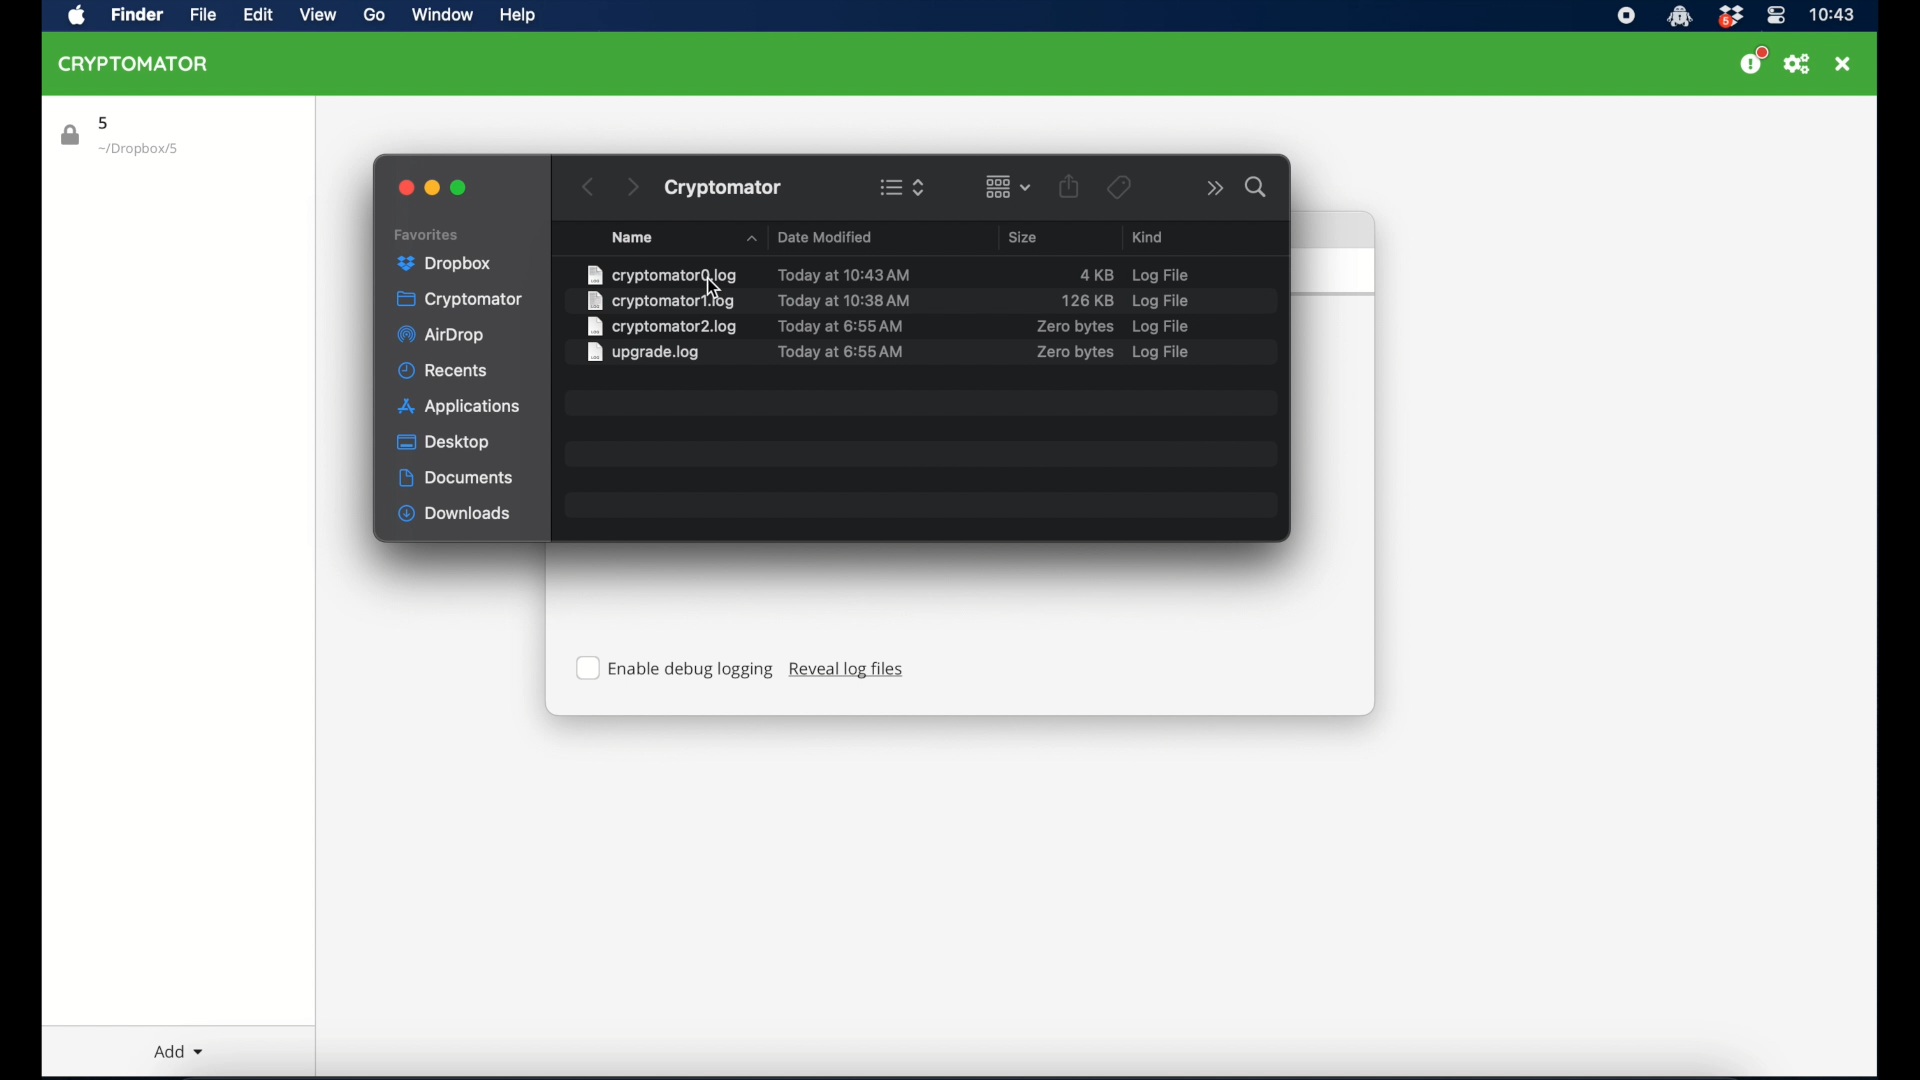 Image resolution: width=1920 pixels, height=1080 pixels. I want to click on airdrop, so click(440, 334).